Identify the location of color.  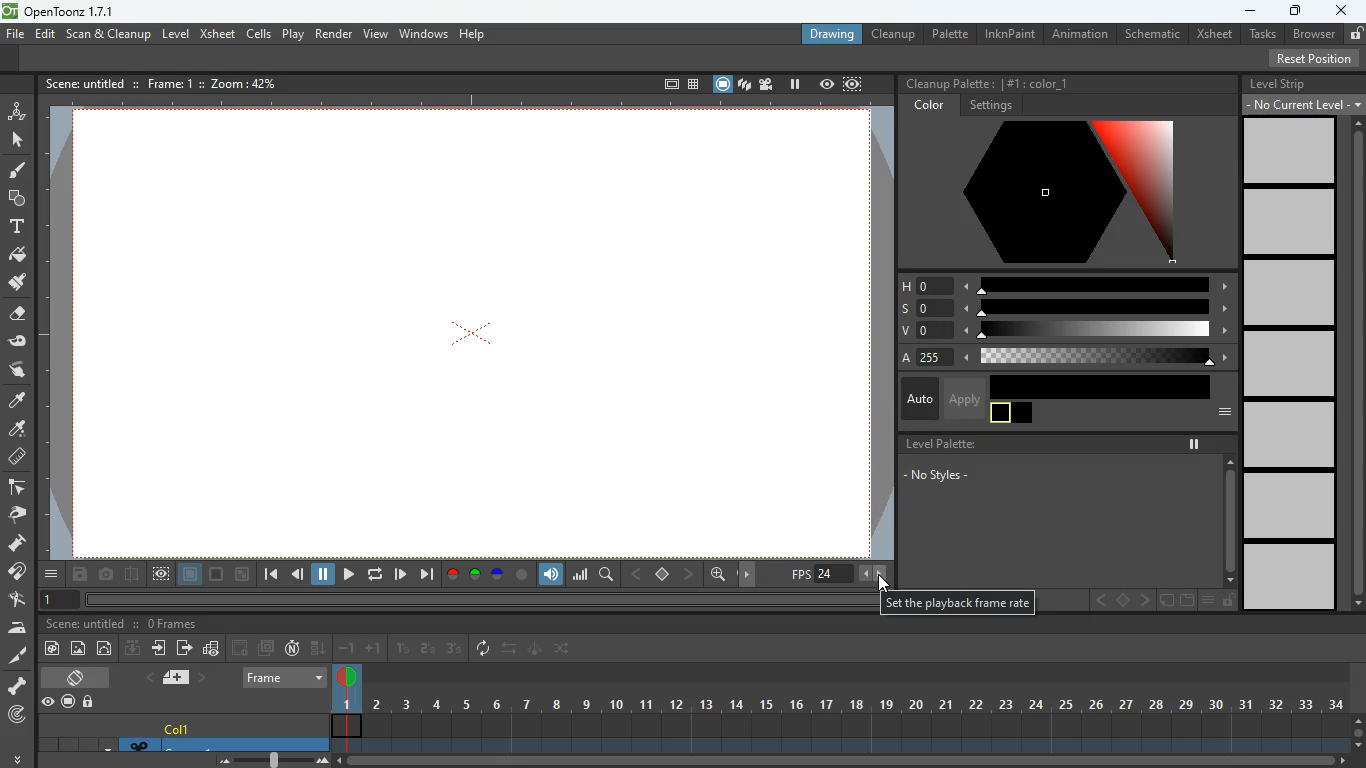
(1011, 413).